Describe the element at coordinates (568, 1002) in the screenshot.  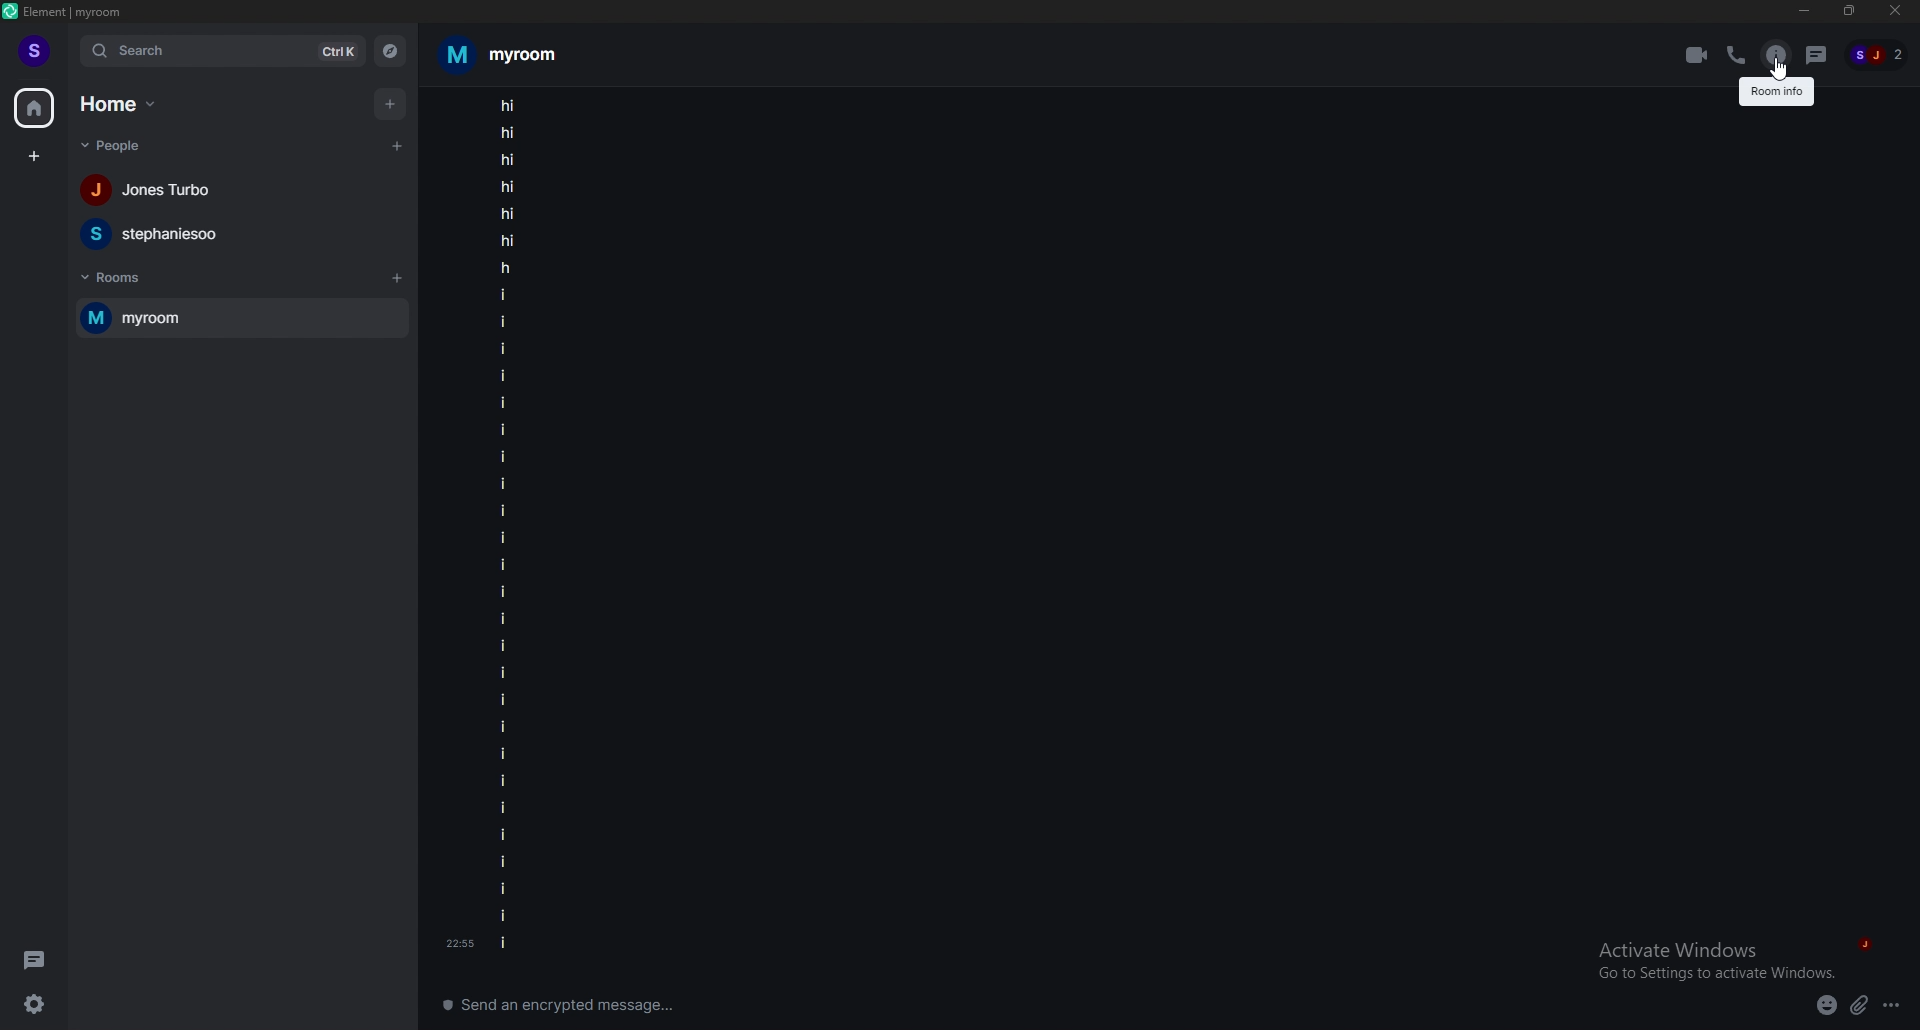
I see `message box` at that location.